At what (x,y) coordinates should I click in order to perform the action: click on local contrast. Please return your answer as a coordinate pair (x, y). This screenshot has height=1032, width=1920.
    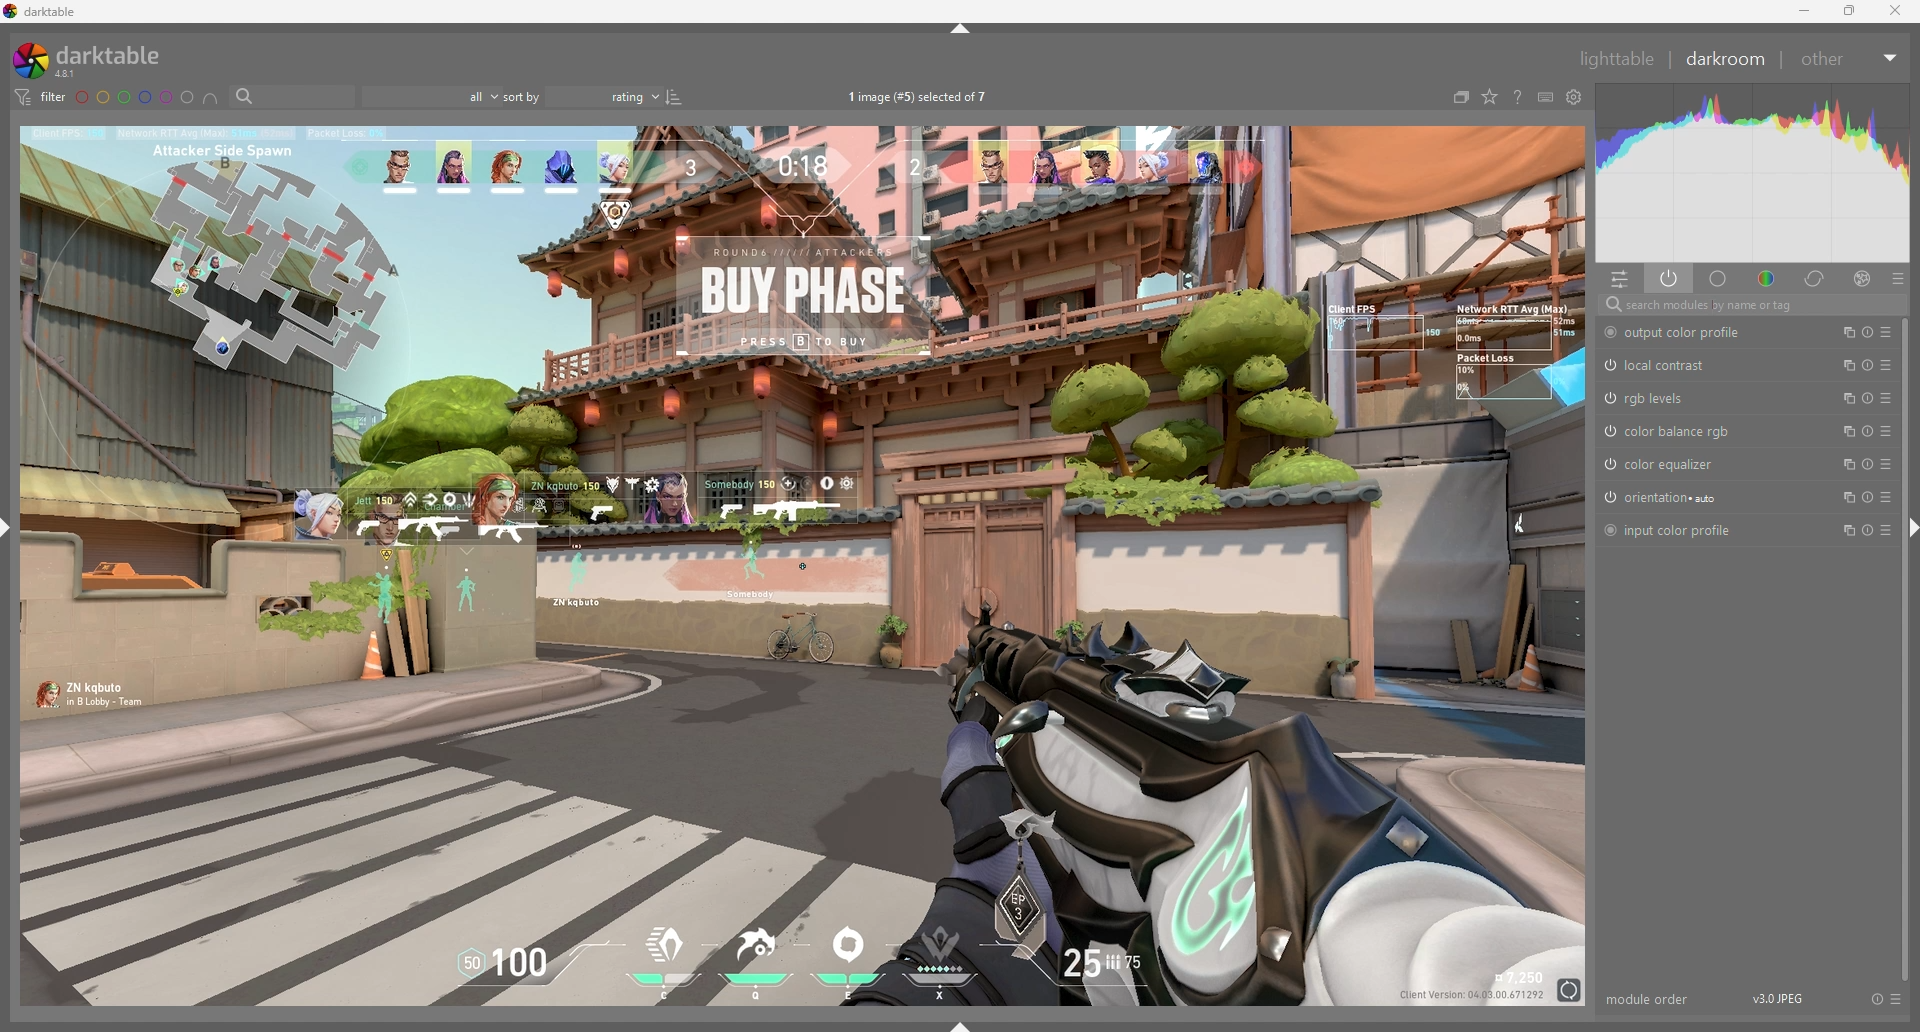
    Looking at the image, I should click on (1663, 365).